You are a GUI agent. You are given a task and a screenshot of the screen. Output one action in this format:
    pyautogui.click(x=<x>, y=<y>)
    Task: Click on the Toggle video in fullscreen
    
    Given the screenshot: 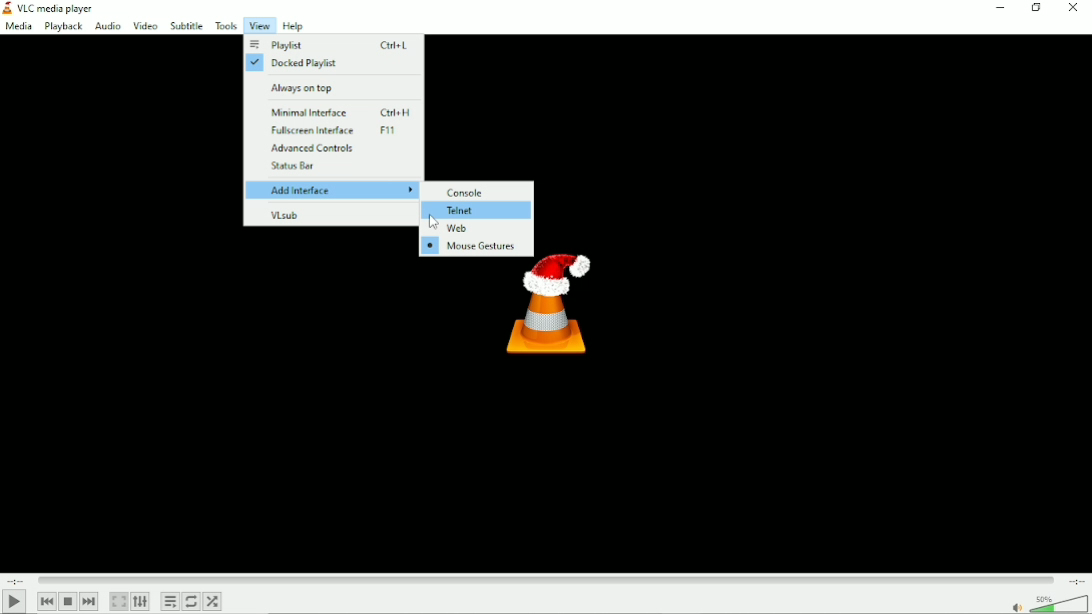 What is the action you would take?
    pyautogui.click(x=118, y=601)
    